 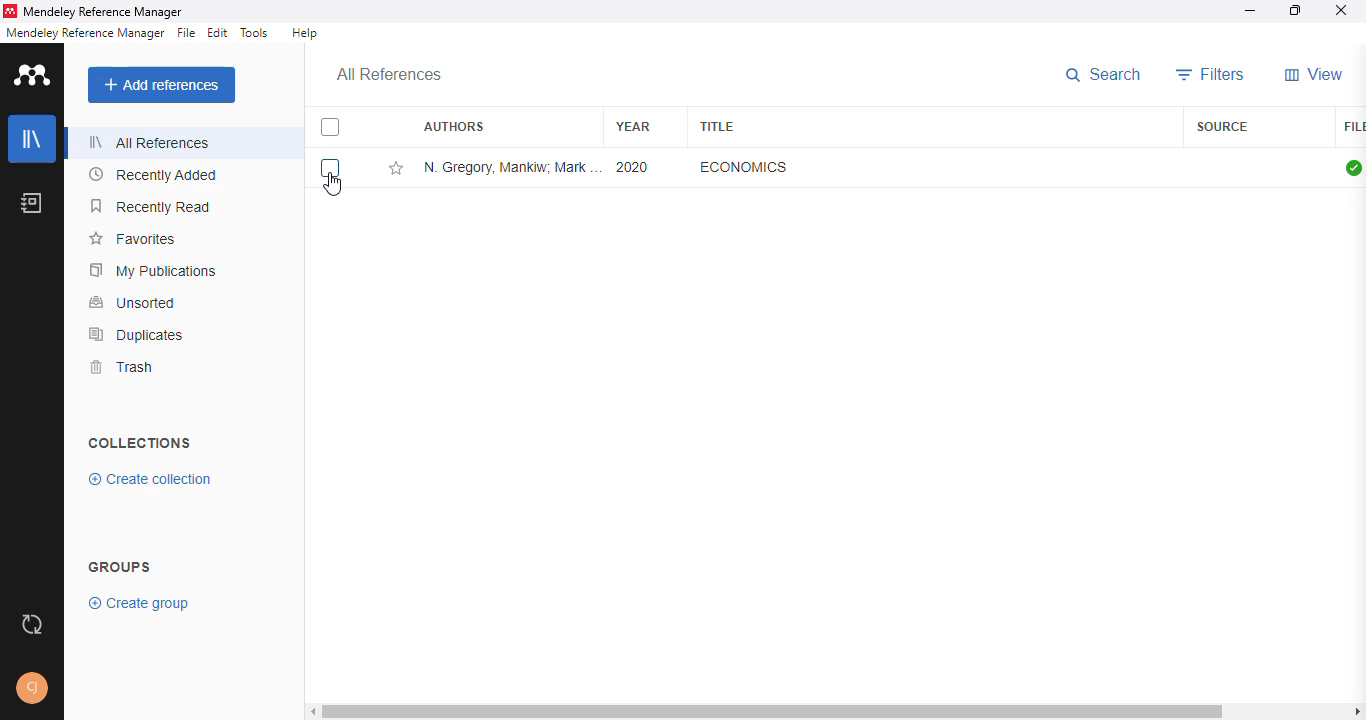 What do you see at coordinates (303, 32) in the screenshot?
I see `help` at bounding box center [303, 32].